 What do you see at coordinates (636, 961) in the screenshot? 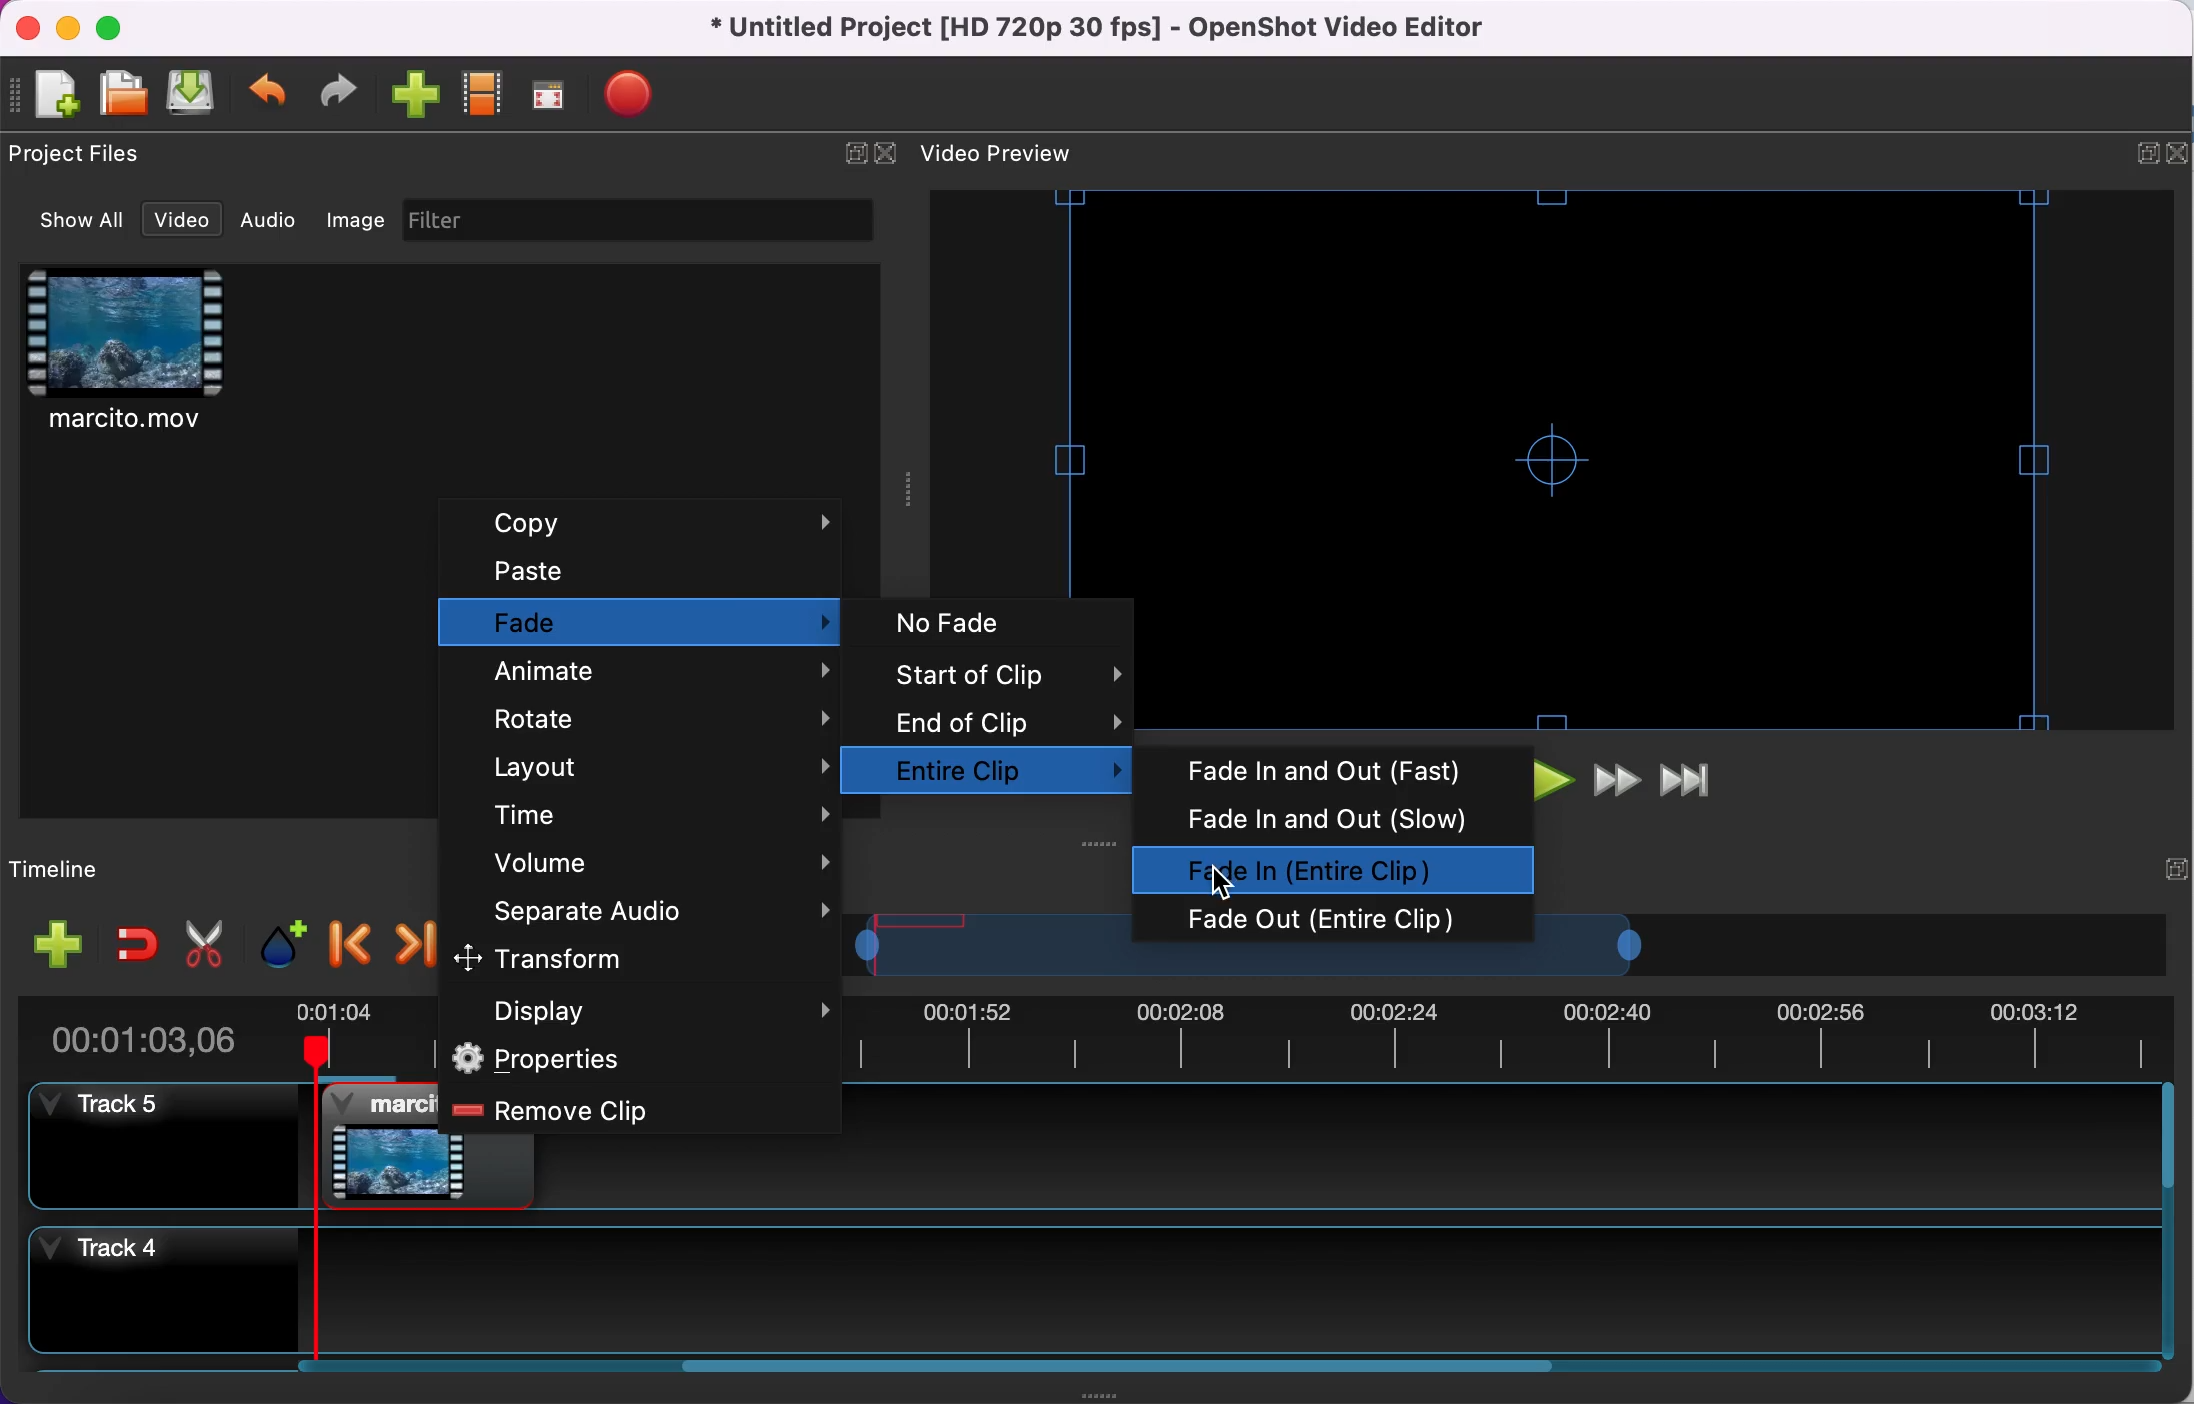
I see `transform` at bounding box center [636, 961].